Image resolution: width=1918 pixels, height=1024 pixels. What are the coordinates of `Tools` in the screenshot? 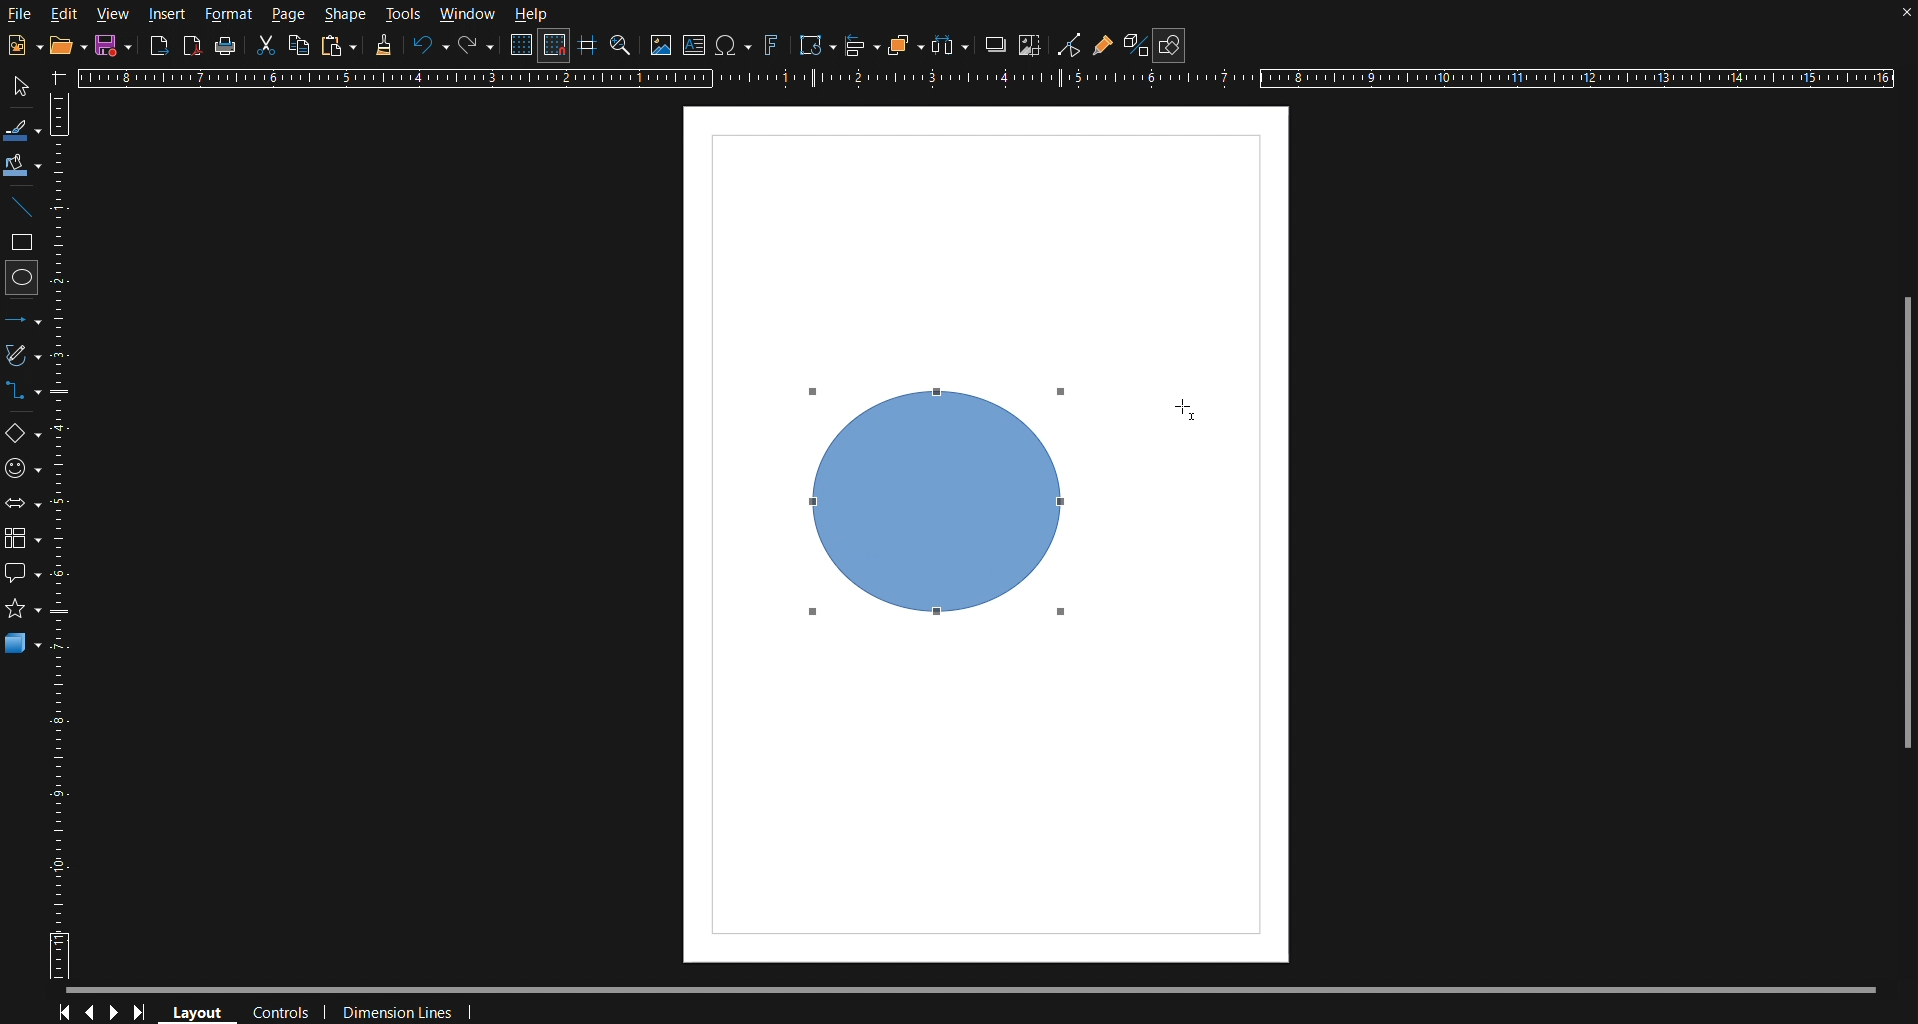 It's located at (405, 12).